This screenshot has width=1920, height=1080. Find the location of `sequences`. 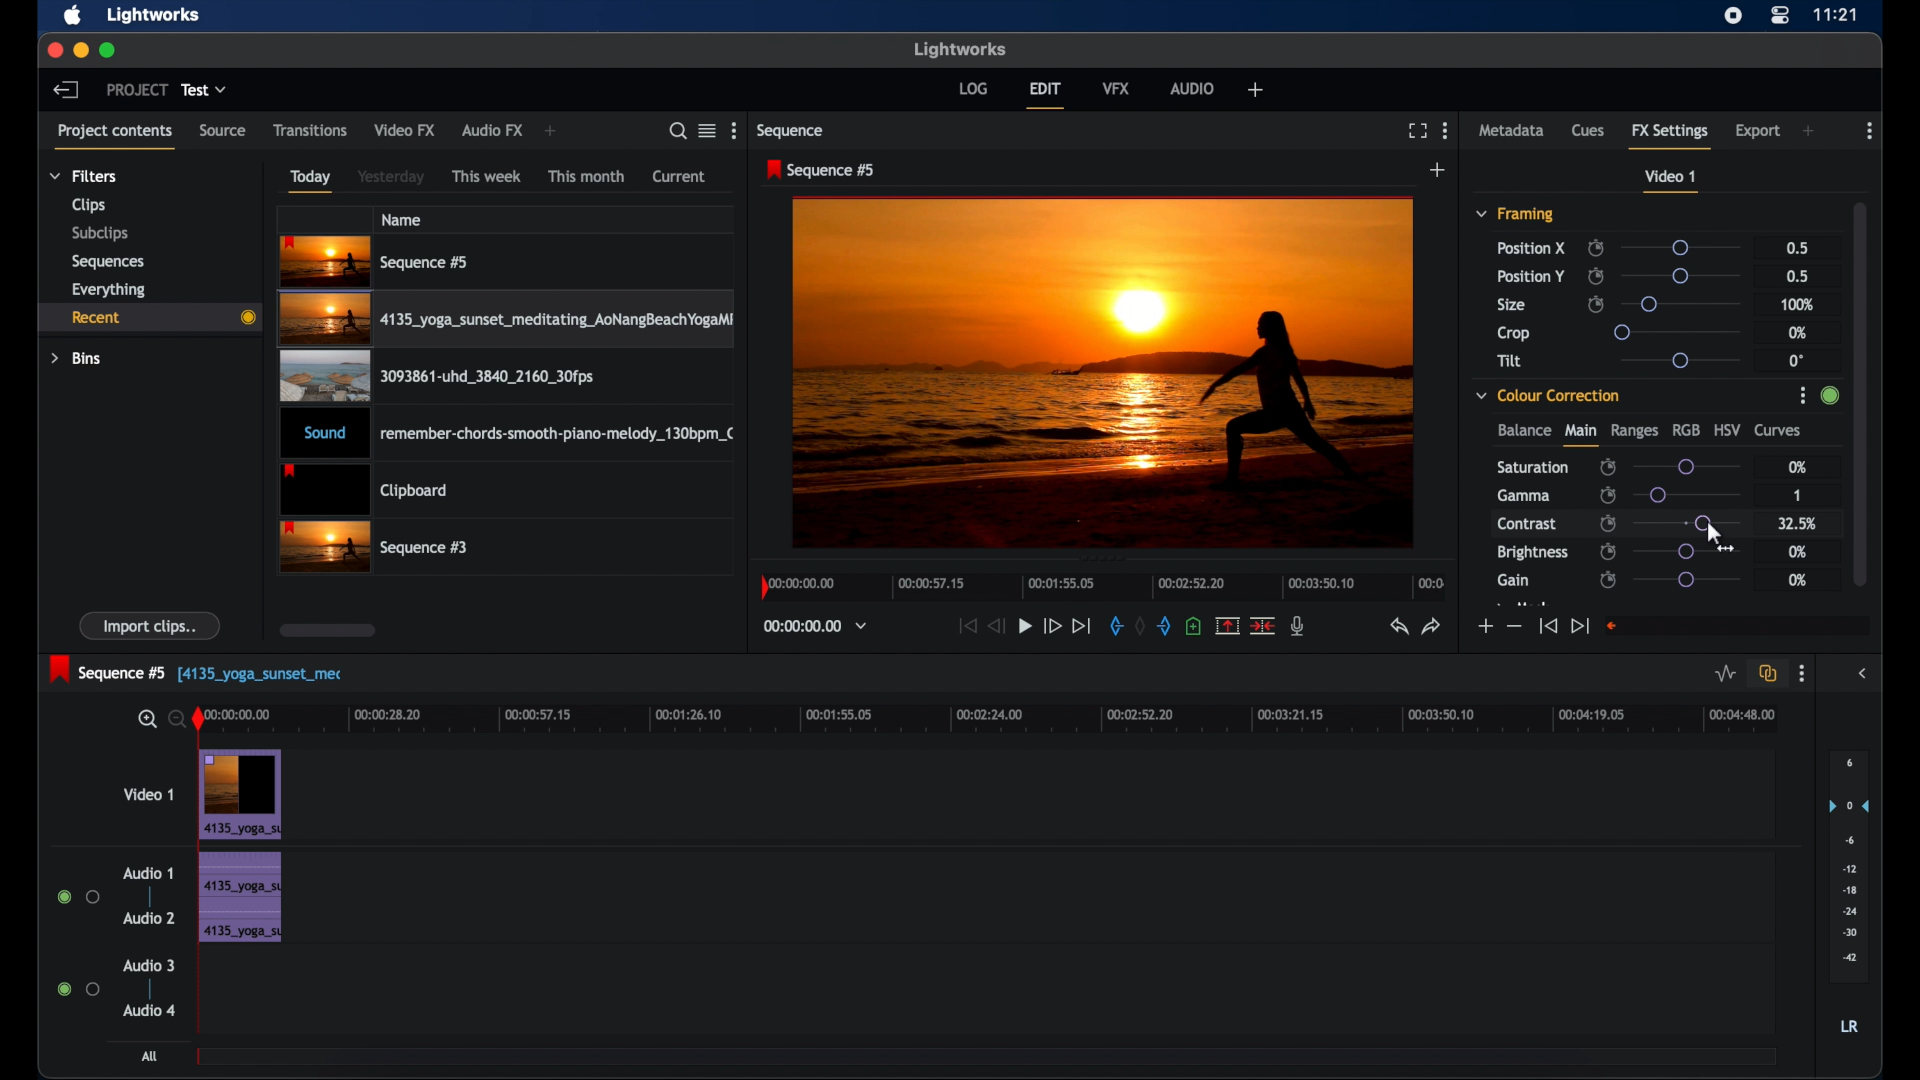

sequences is located at coordinates (108, 262).